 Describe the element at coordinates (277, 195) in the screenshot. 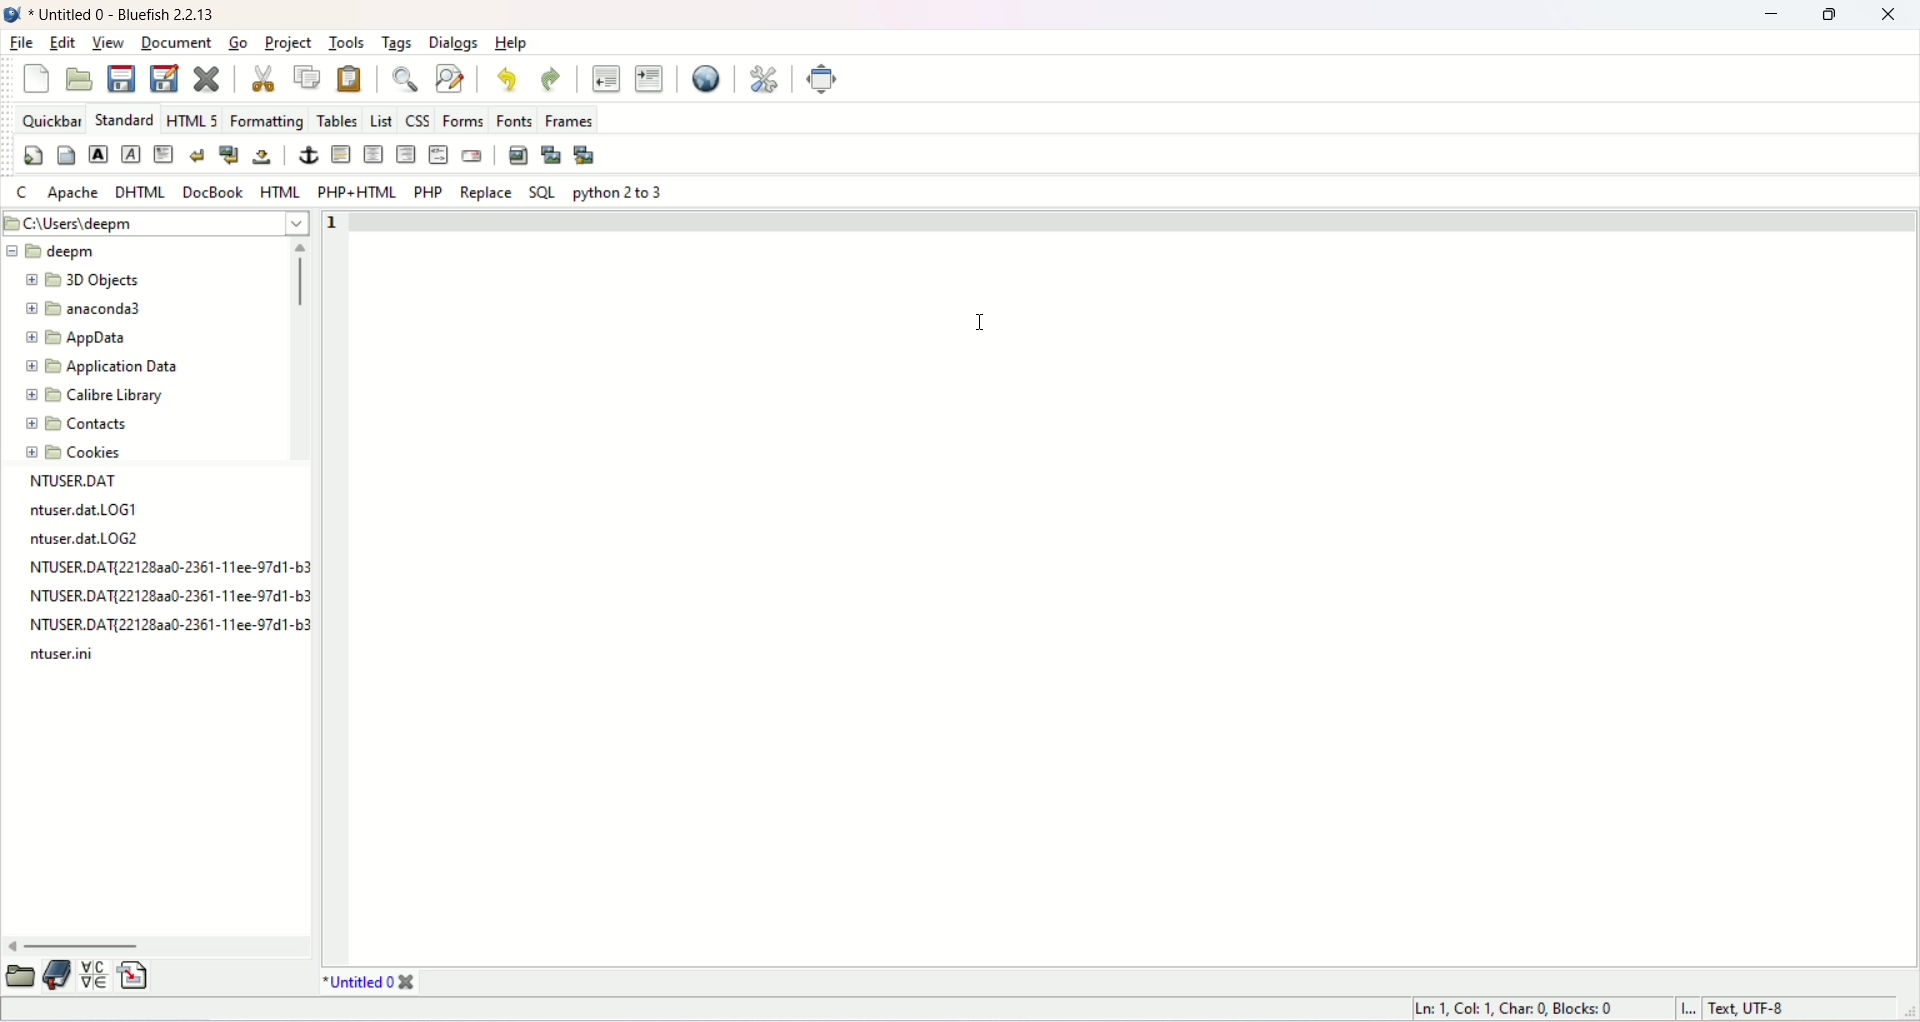

I see `HTML` at that location.